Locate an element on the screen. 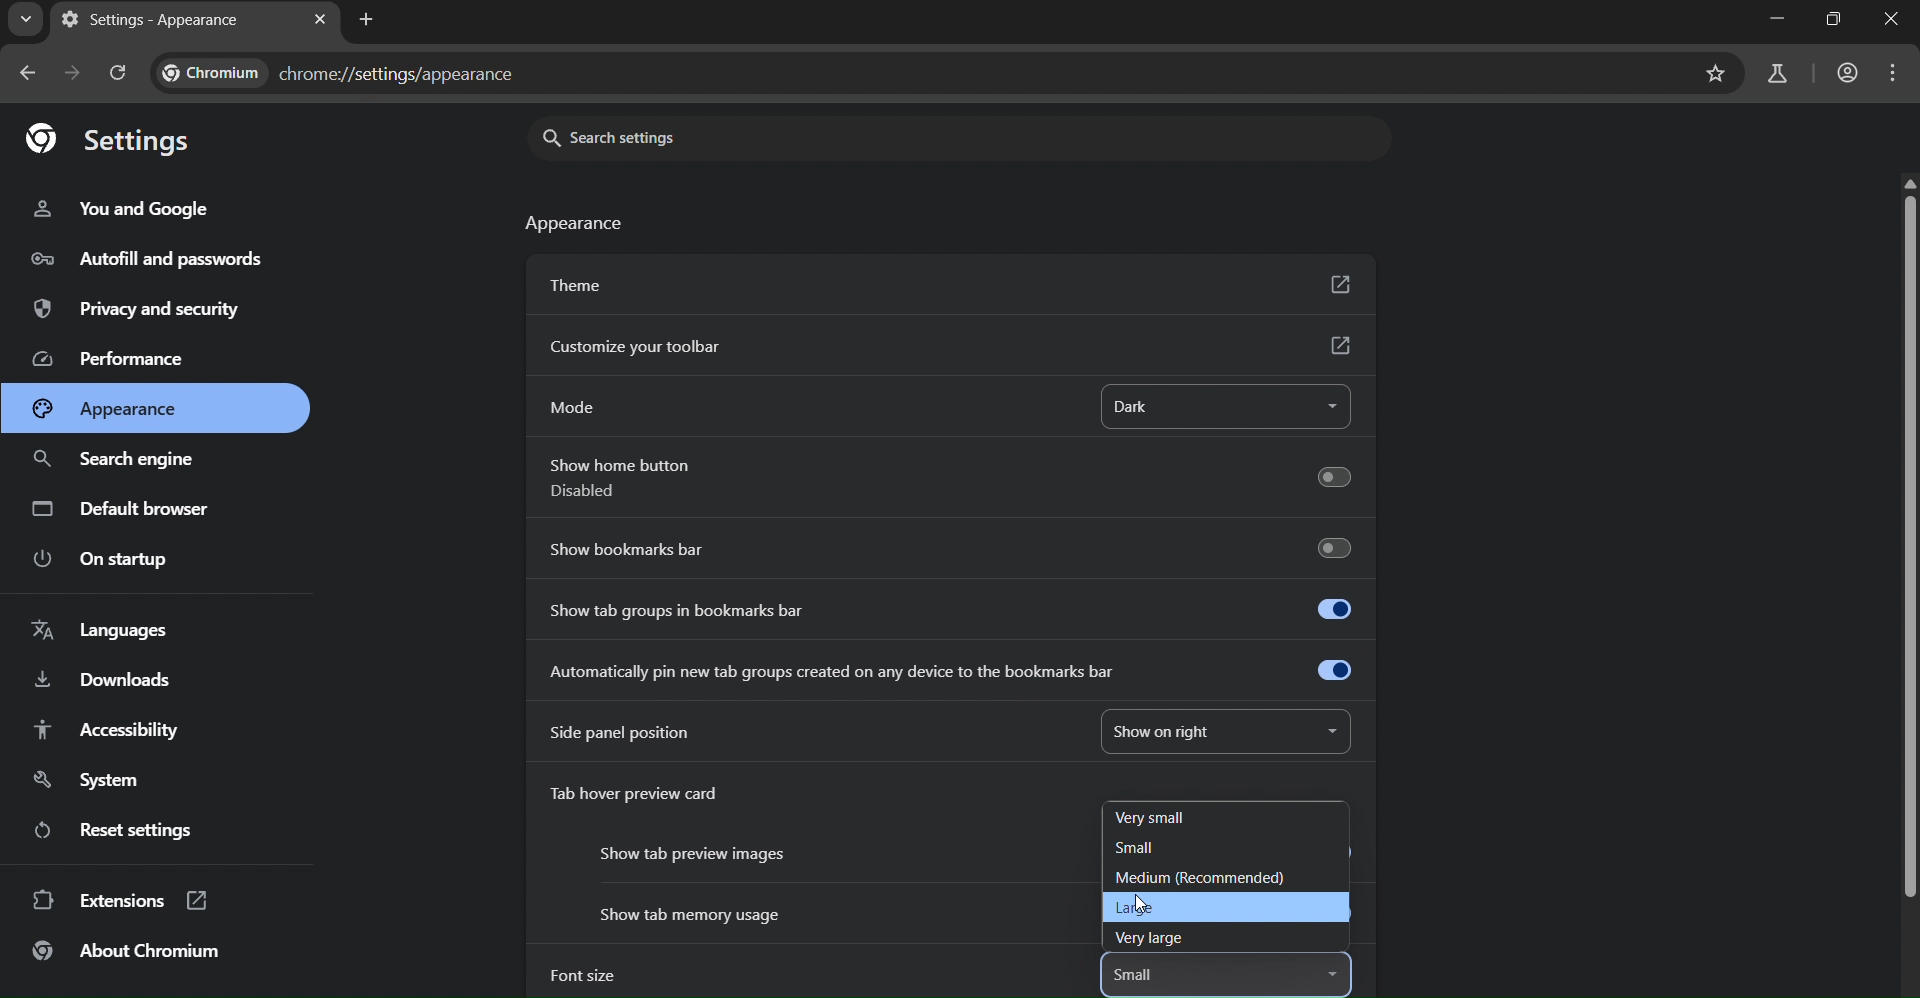 This screenshot has width=1920, height=998. close is located at coordinates (1895, 18).